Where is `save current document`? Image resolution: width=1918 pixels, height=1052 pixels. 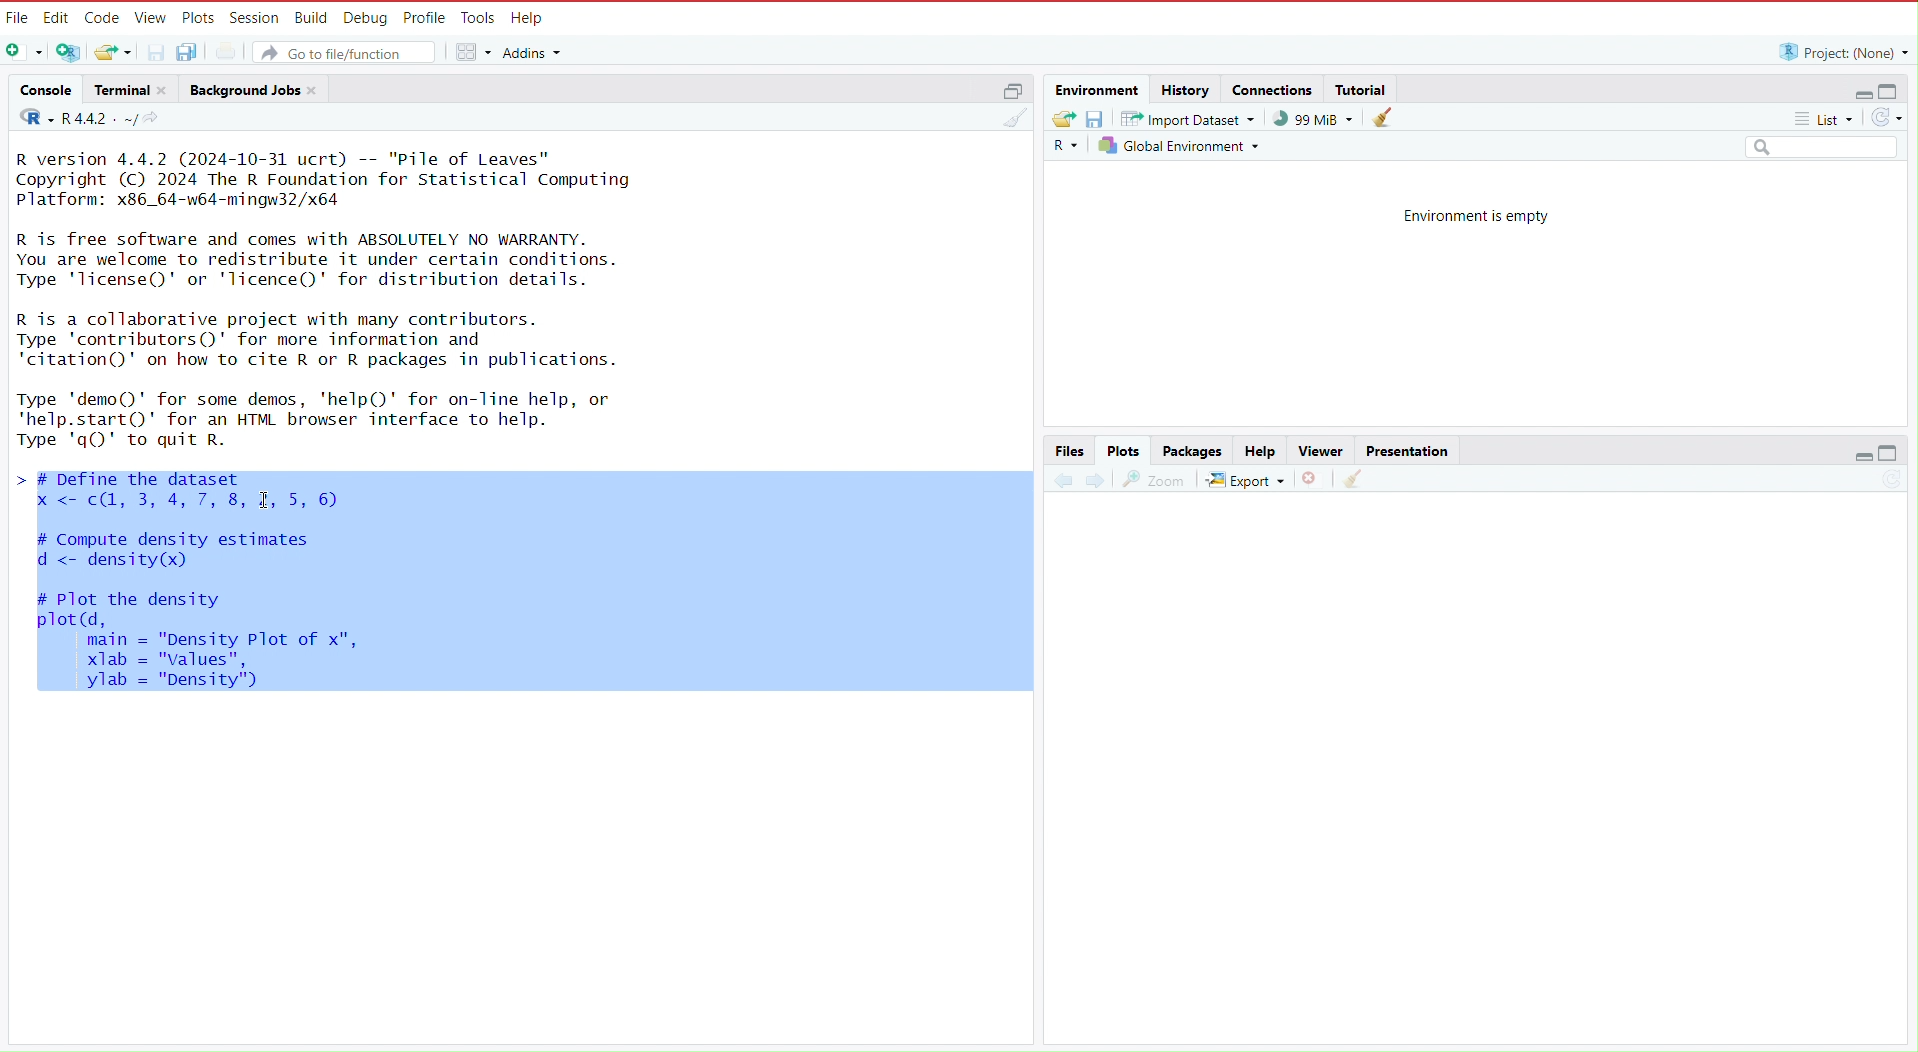 save current document is located at coordinates (157, 52).